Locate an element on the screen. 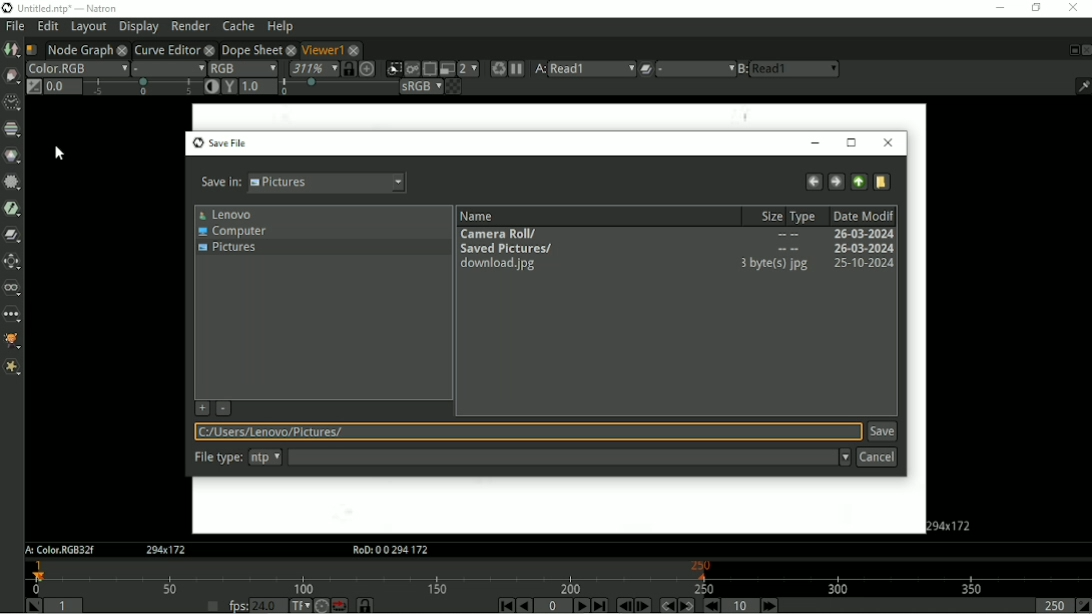 The height and width of the screenshot is (614, 1092). Size is located at coordinates (766, 217).